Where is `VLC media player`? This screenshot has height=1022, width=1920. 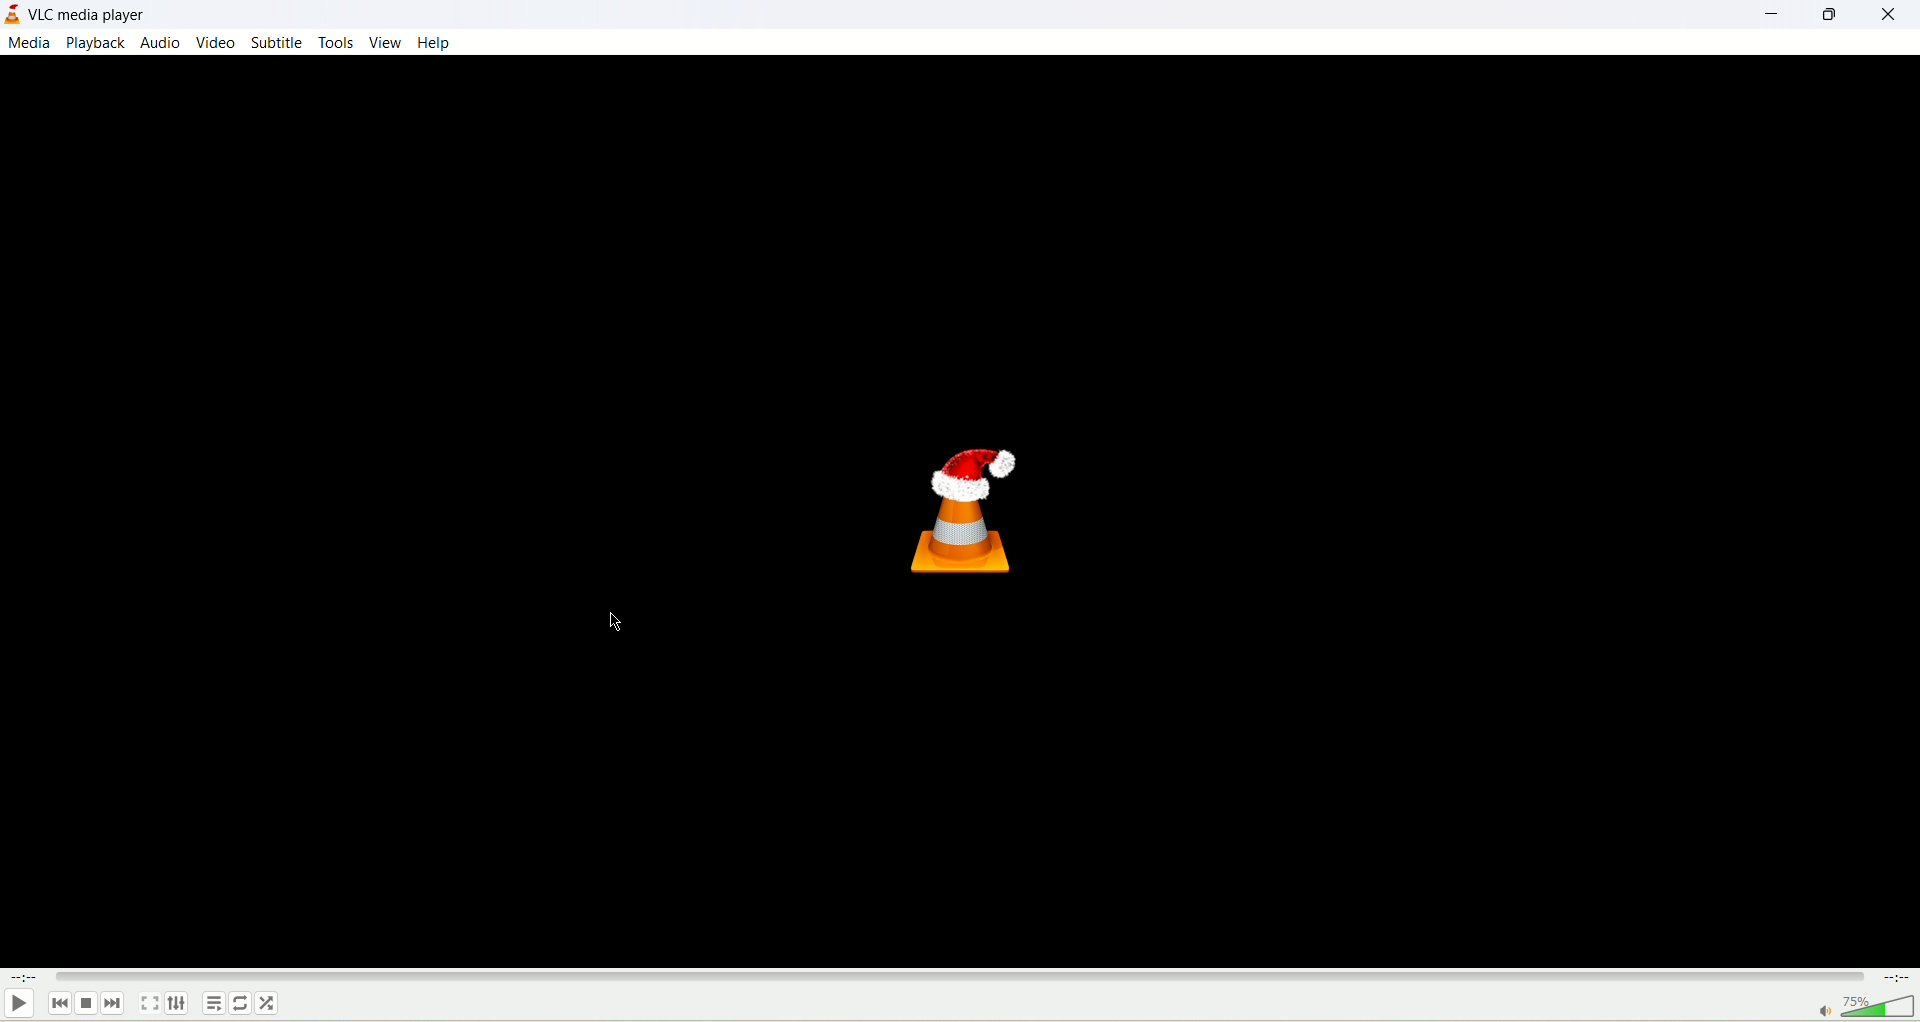 VLC media player is located at coordinates (92, 16).